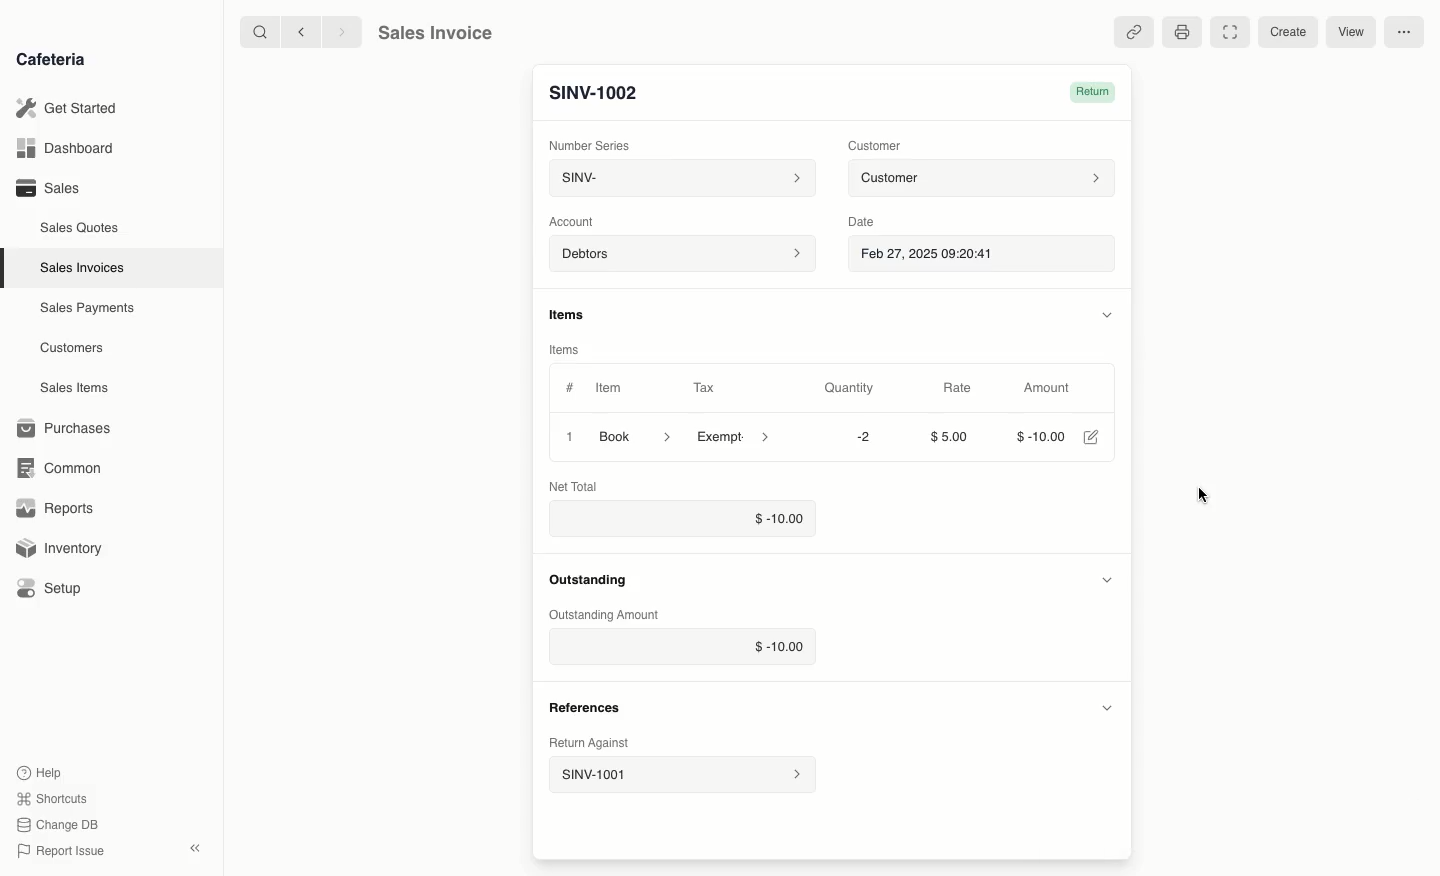 The height and width of the screenshot is (876, 1440). What do you see at coordinates (679, 178) in the screenshot?
I see `SINV-` at bounding box center [679, 178].